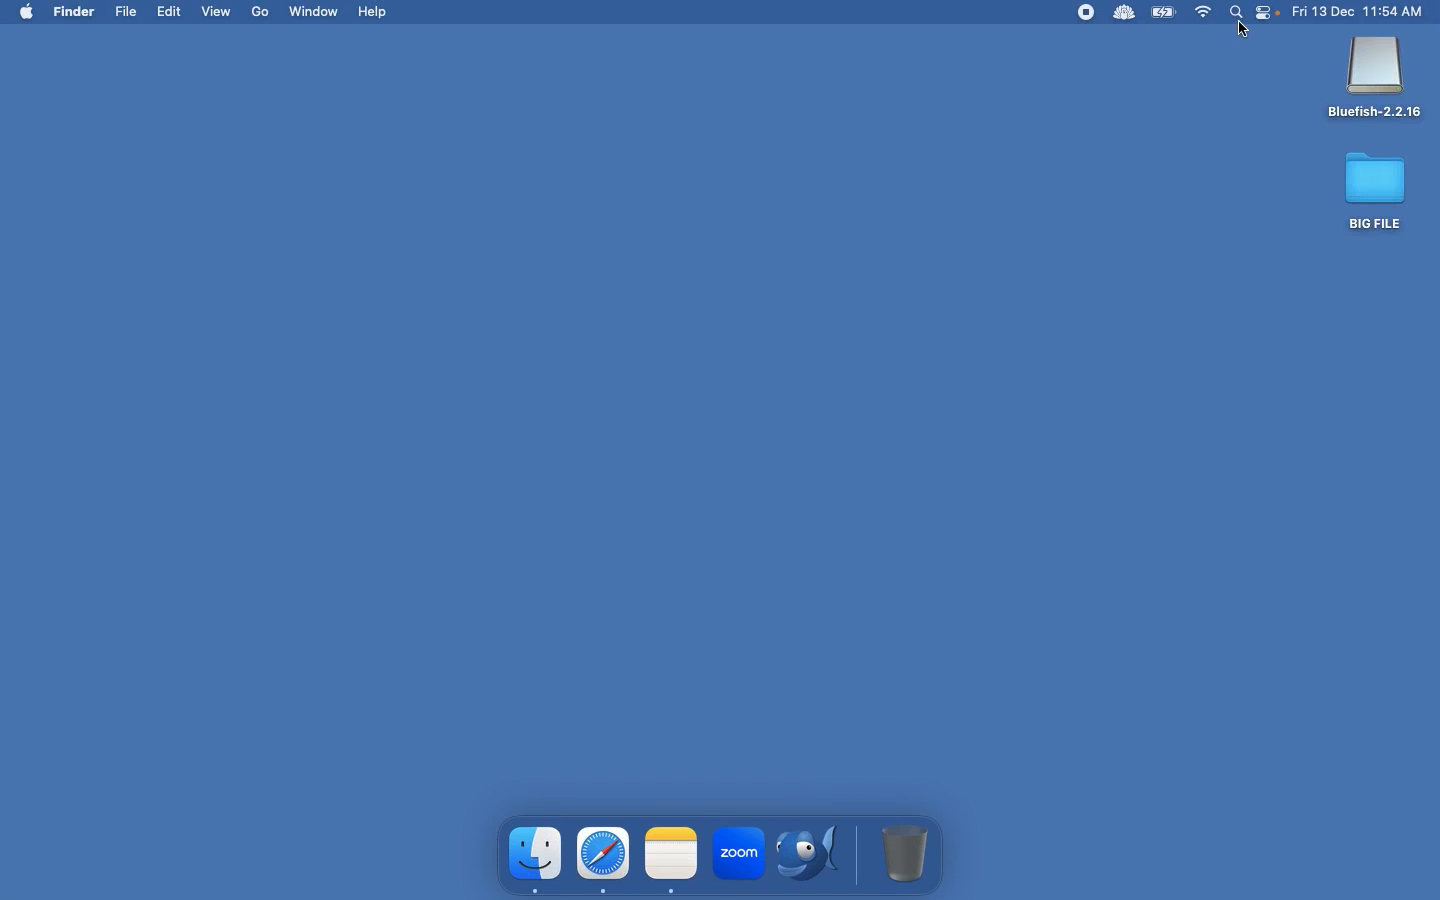 The height and width of the screenshot is (900, 1440). Describe the element at coordinates (1364, 11) in the screenshot. I see `Date time` at that location.